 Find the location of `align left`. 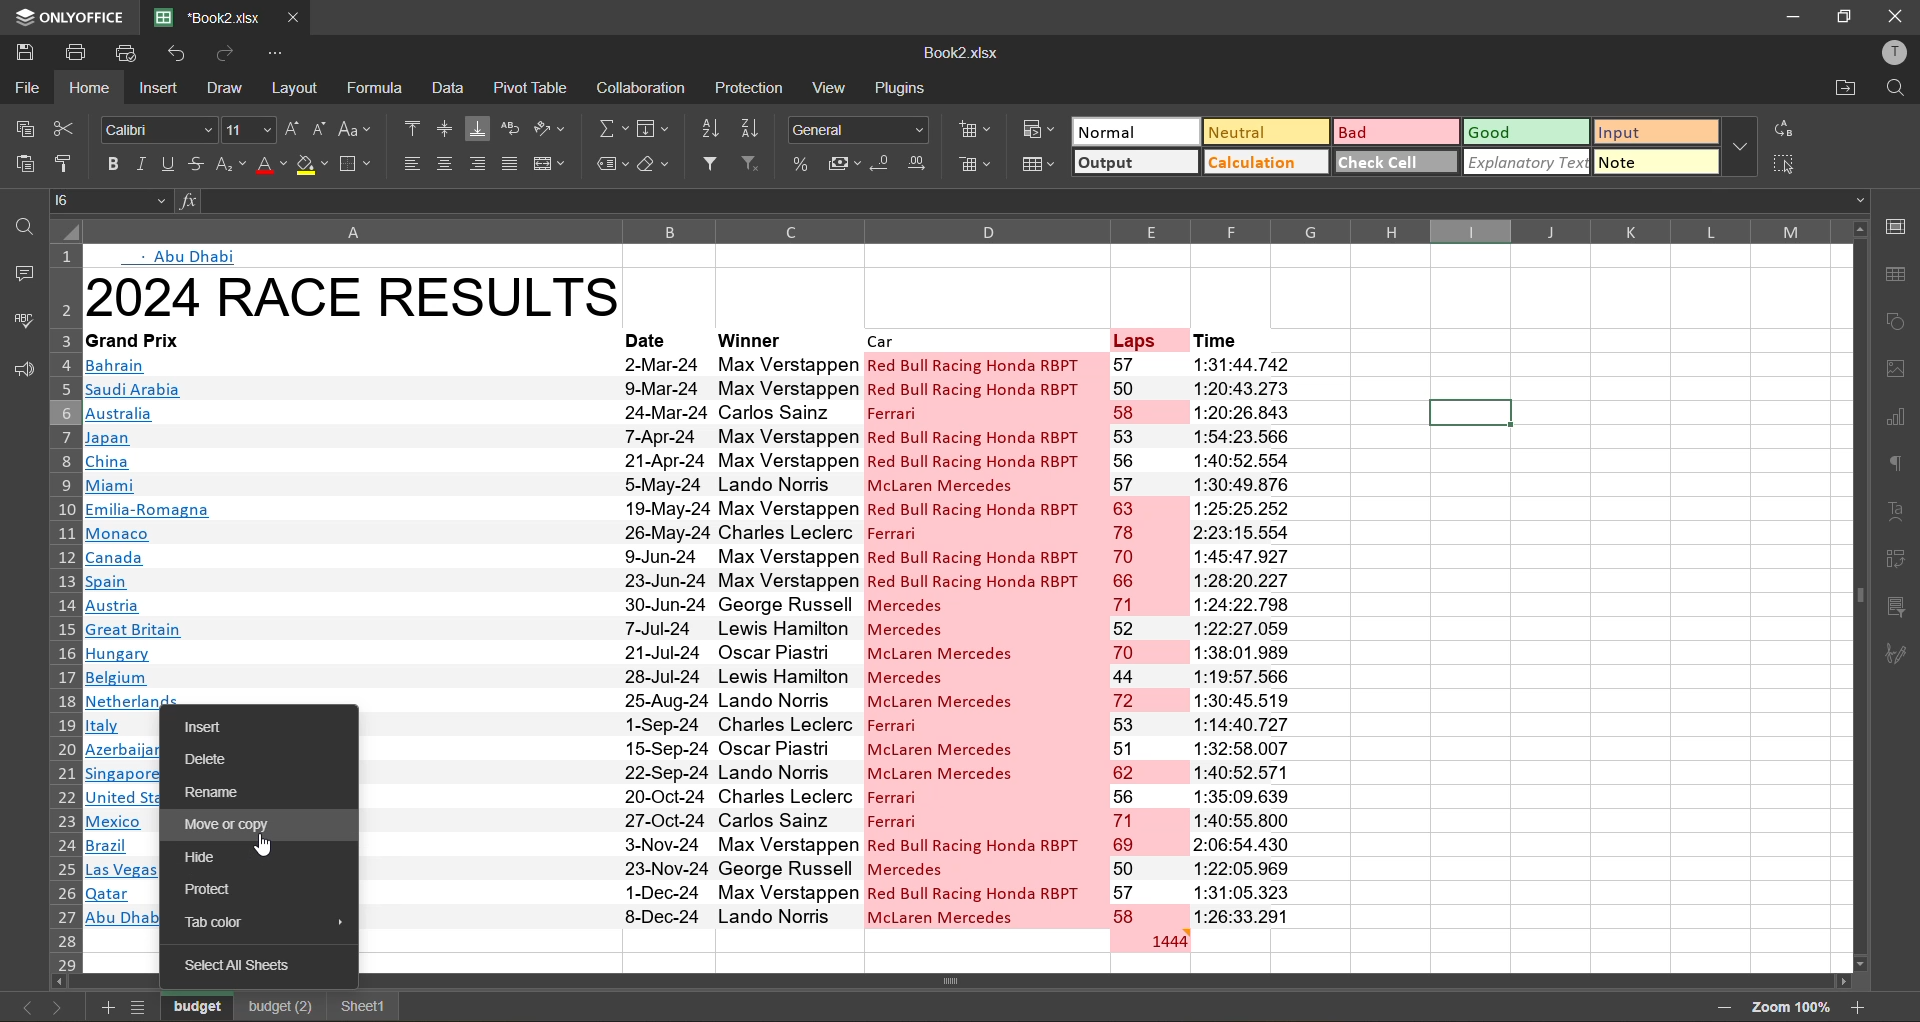

align left is located at coordinates (414, 163).